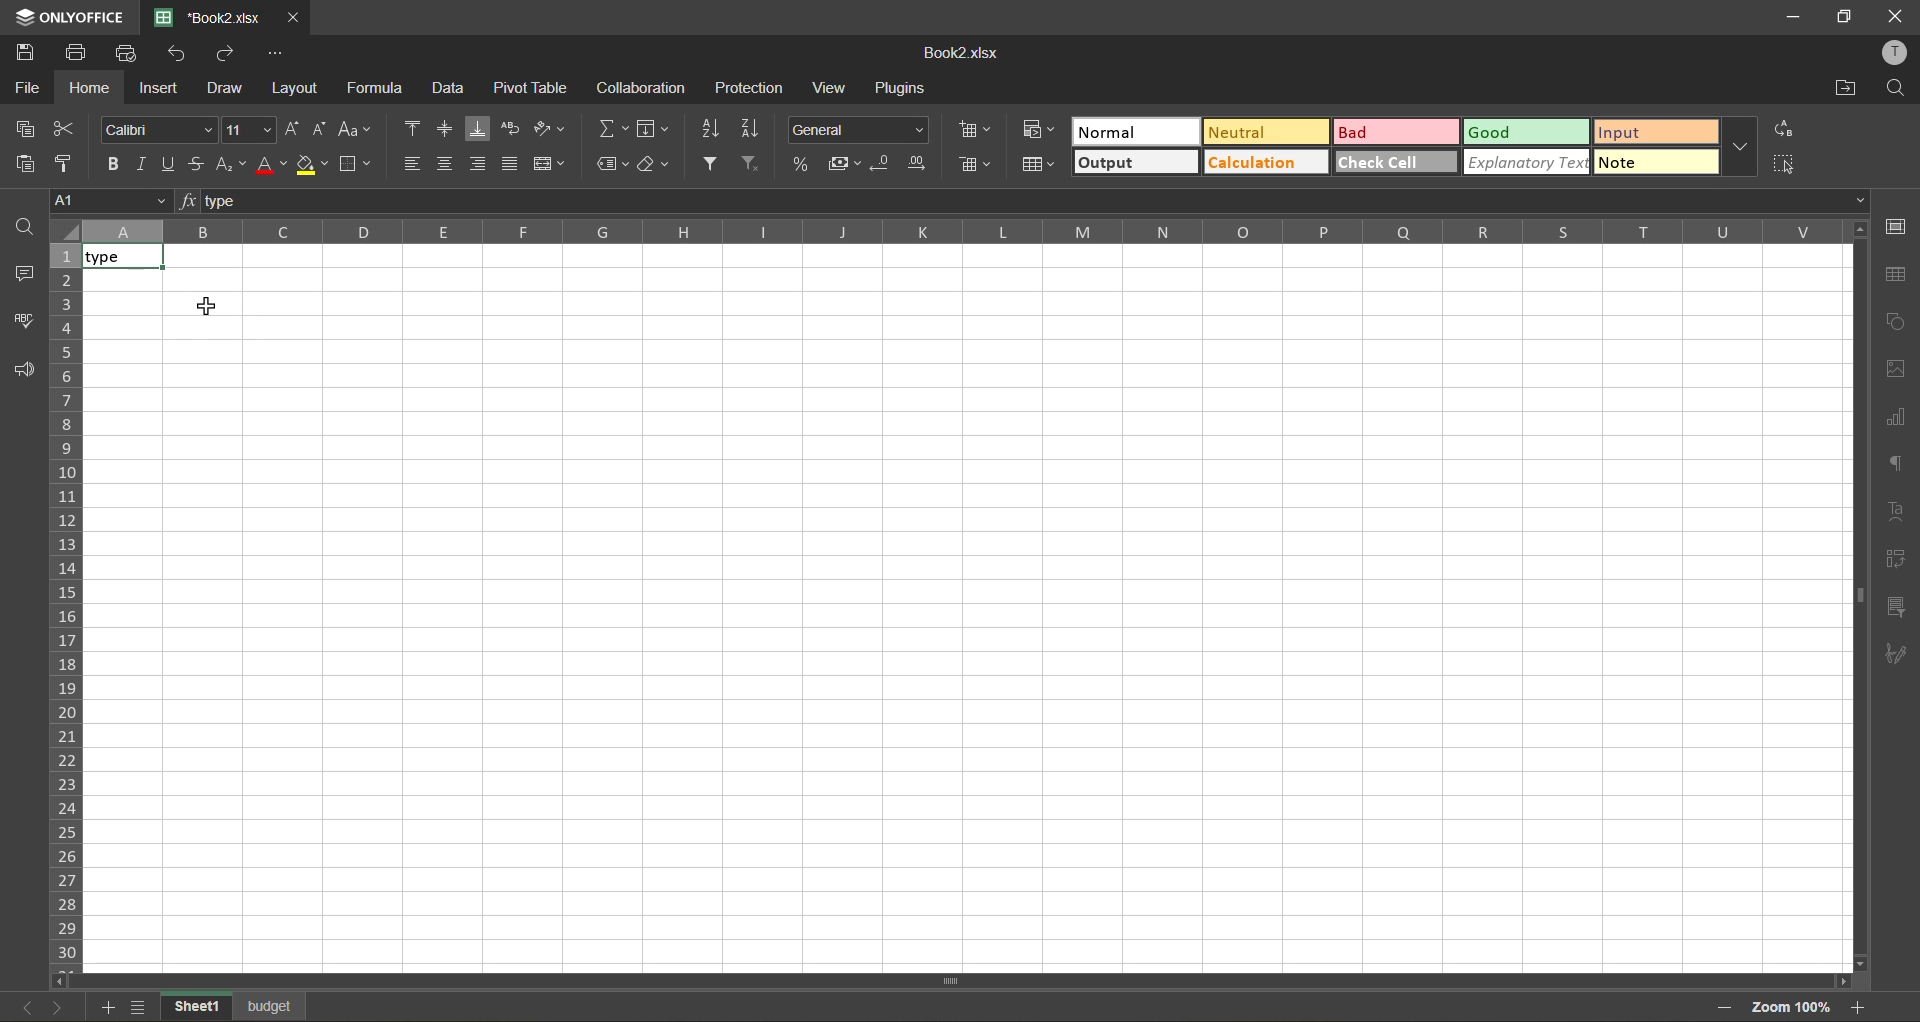 Image resolution: width=1920 pixels, height=1022 pixels. Describe the element at coordinates (798, 163) in the screenshot. I see `percent` at that location.